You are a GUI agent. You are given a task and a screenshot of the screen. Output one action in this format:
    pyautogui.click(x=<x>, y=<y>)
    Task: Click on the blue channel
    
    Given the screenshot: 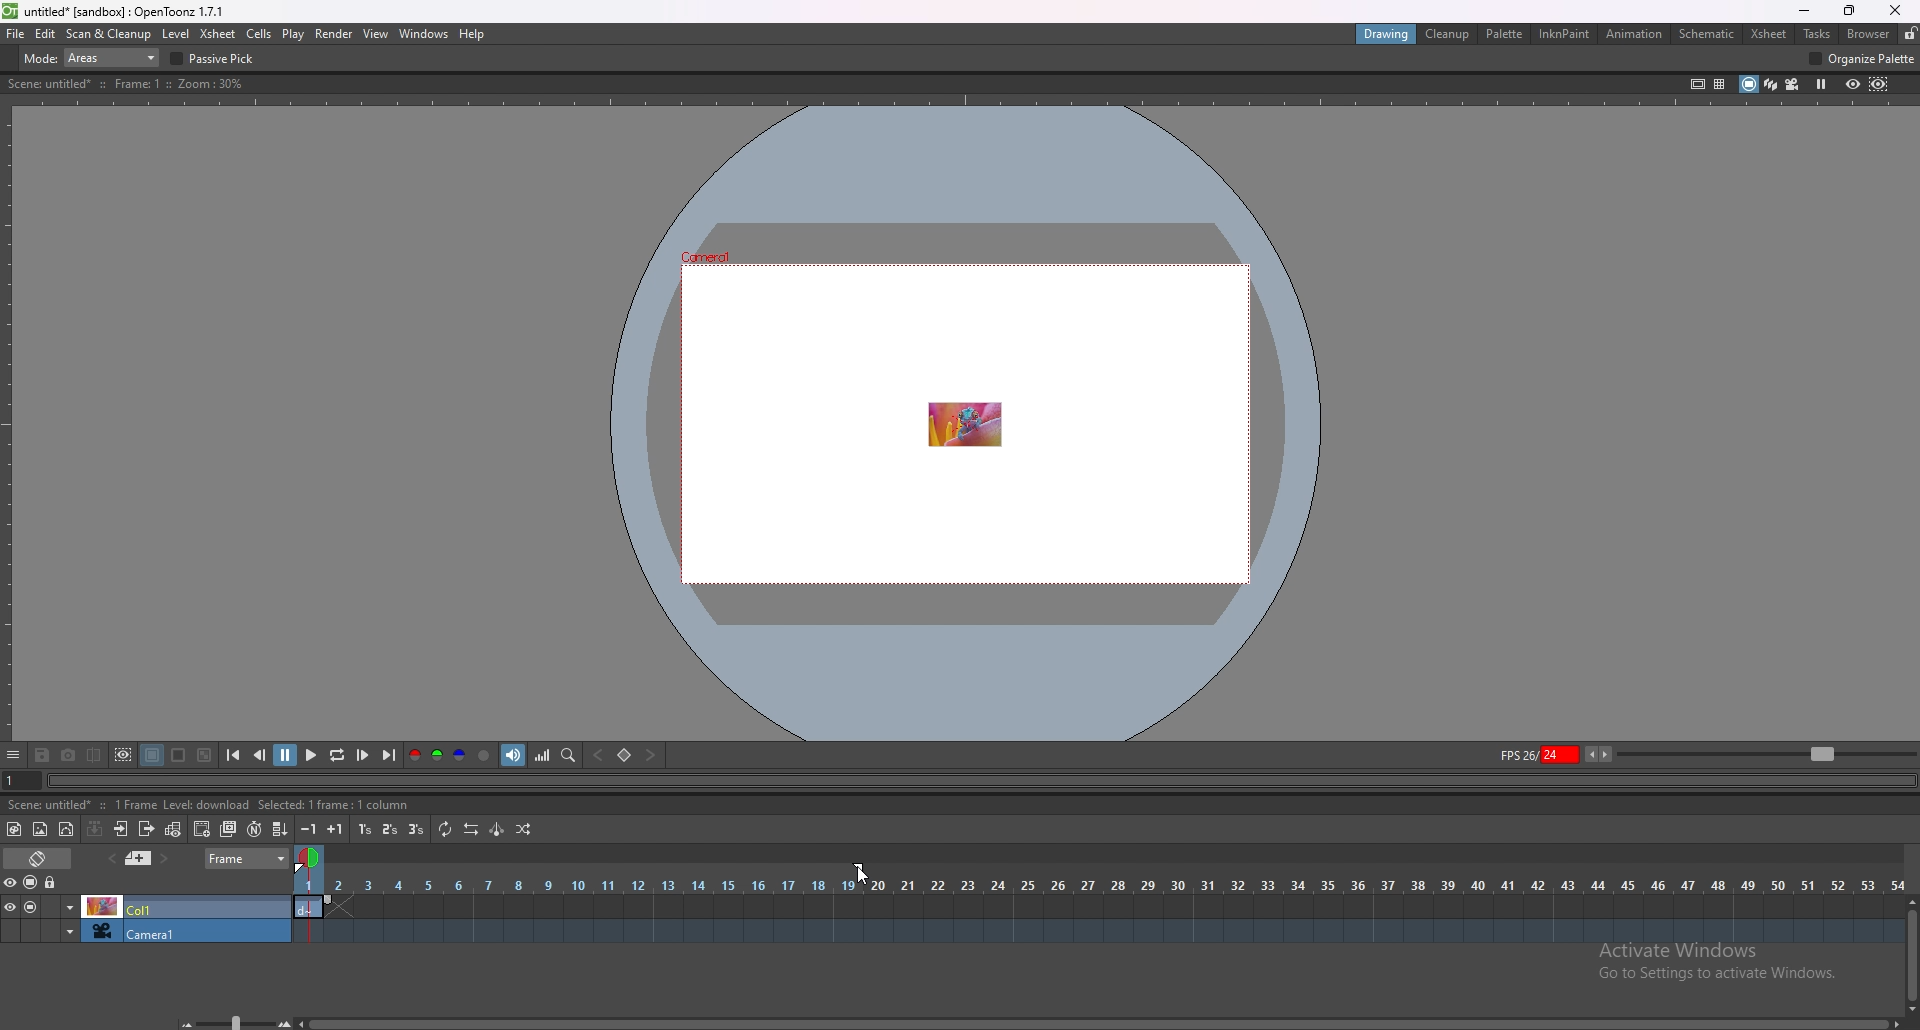 What is the action you would take?
    pyautogui.click(x=460, y=755)
    